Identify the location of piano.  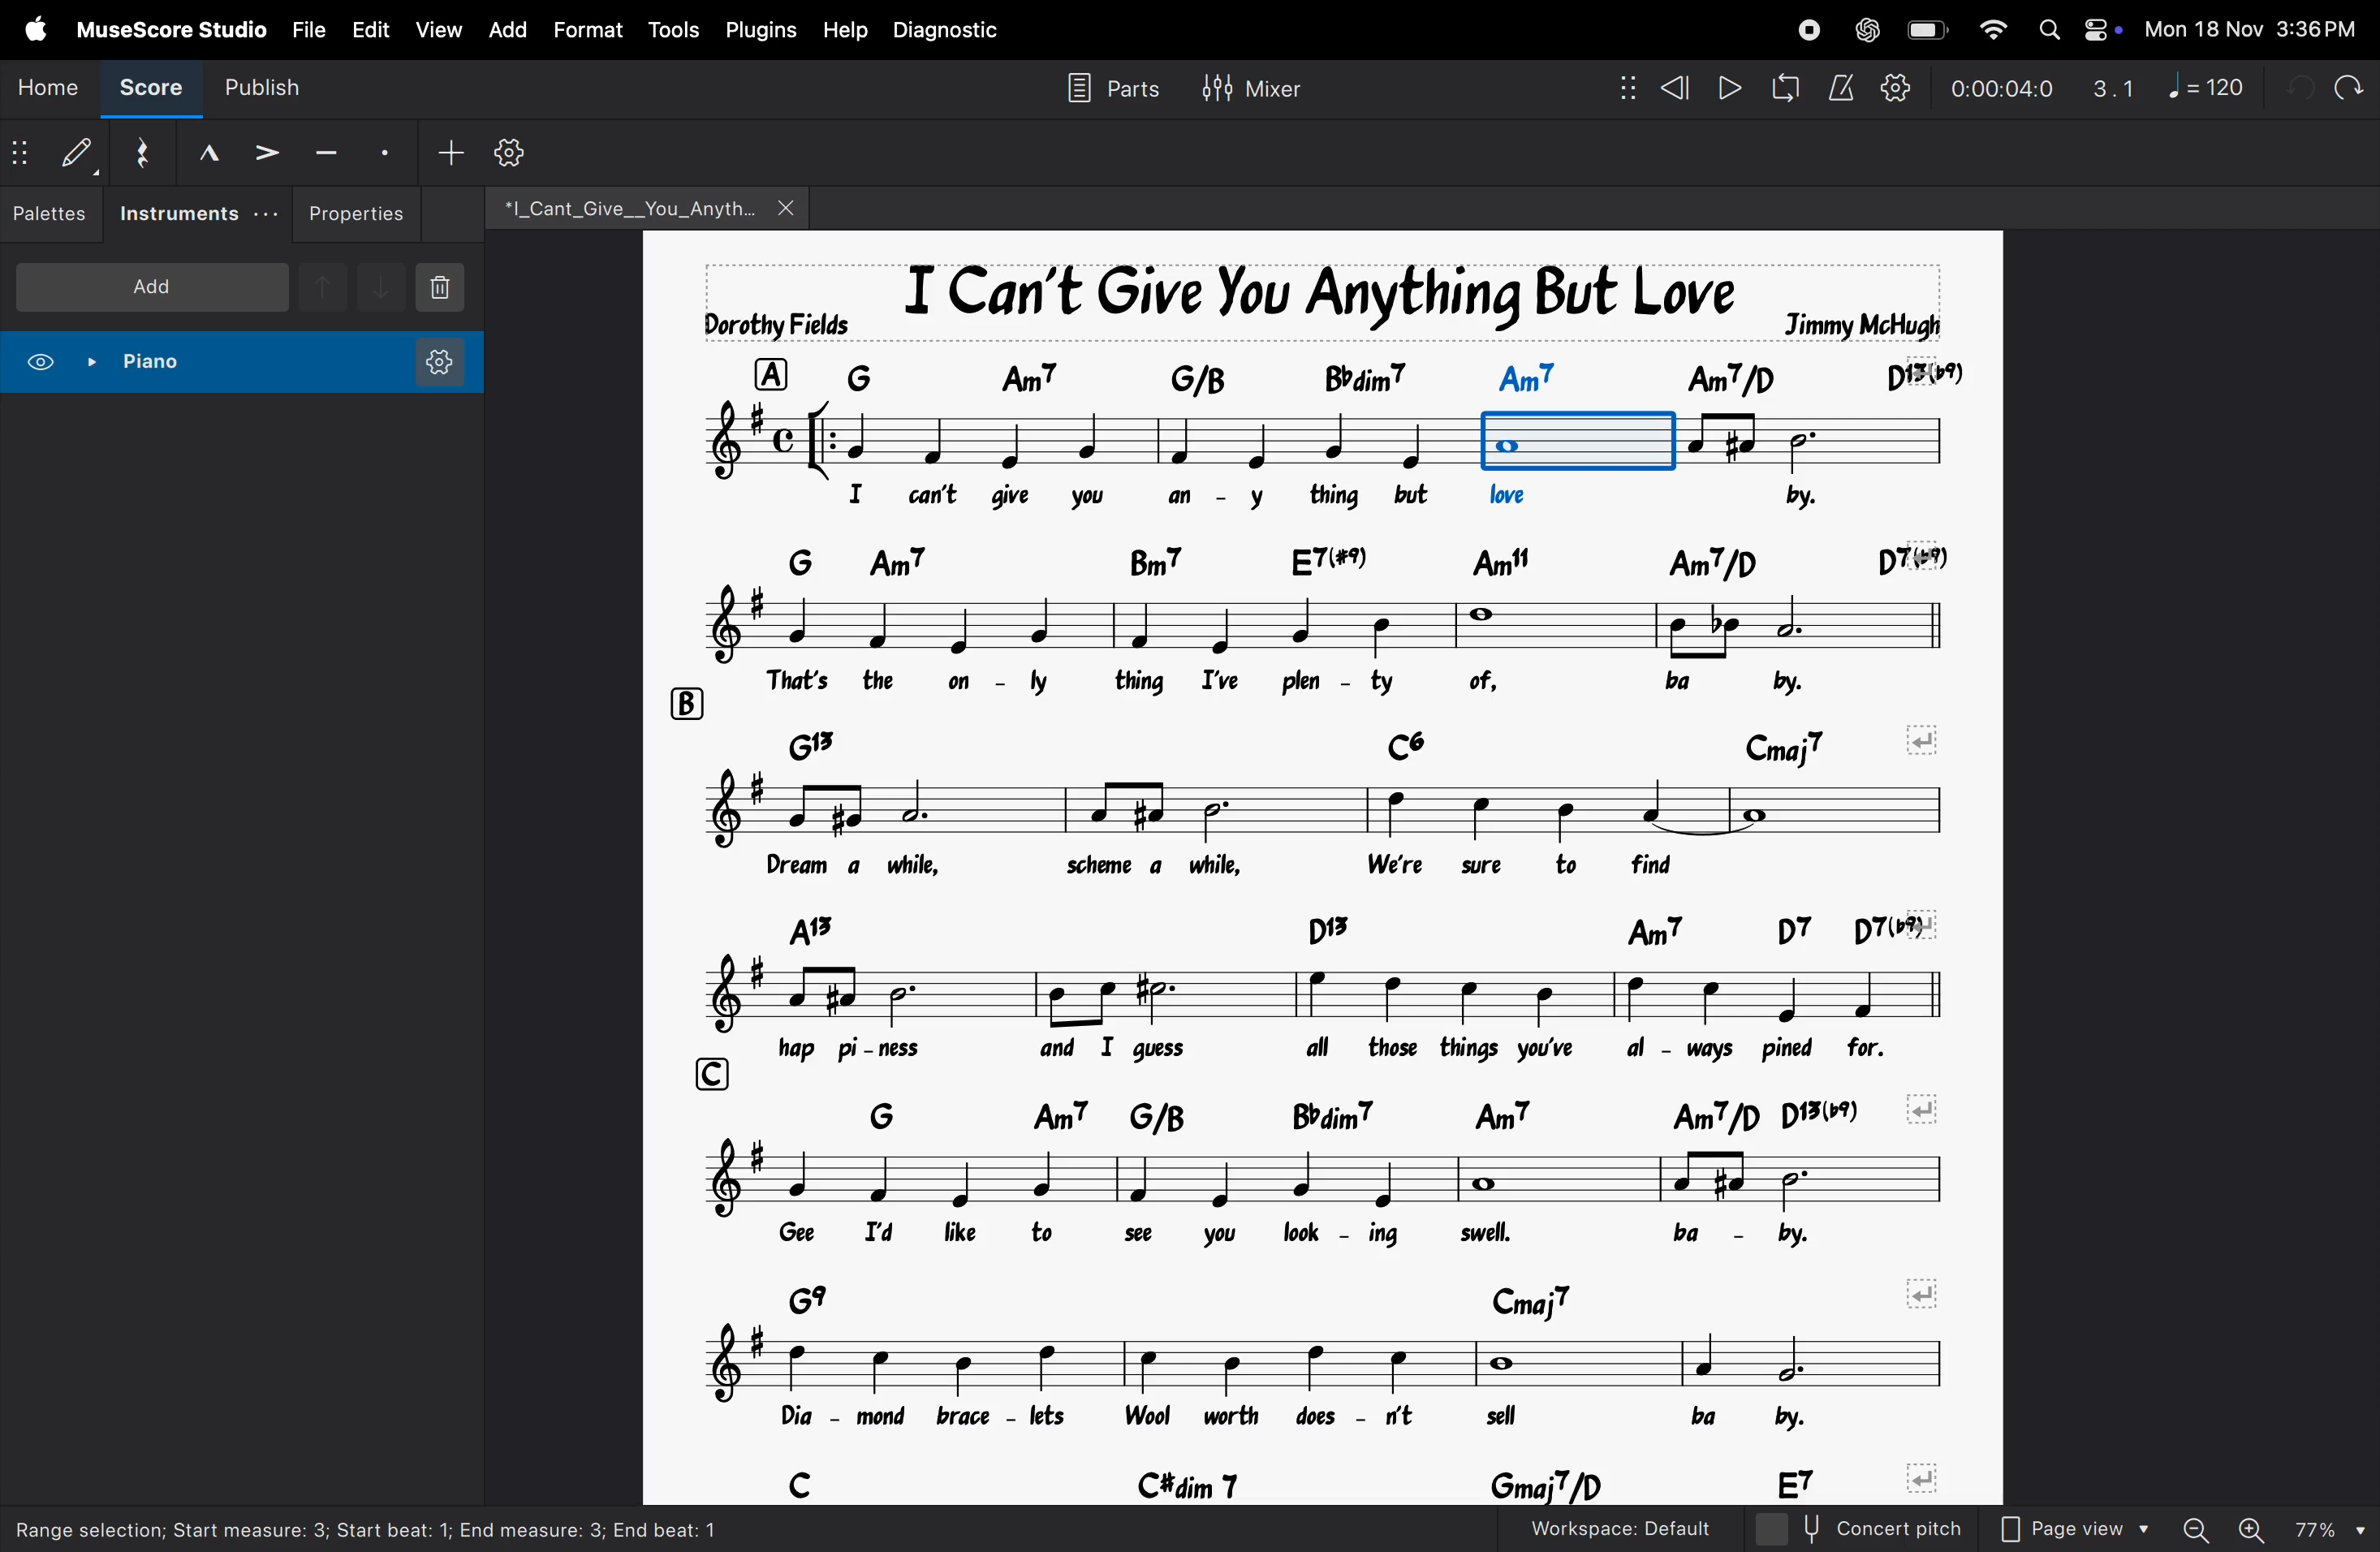
(102, 364).